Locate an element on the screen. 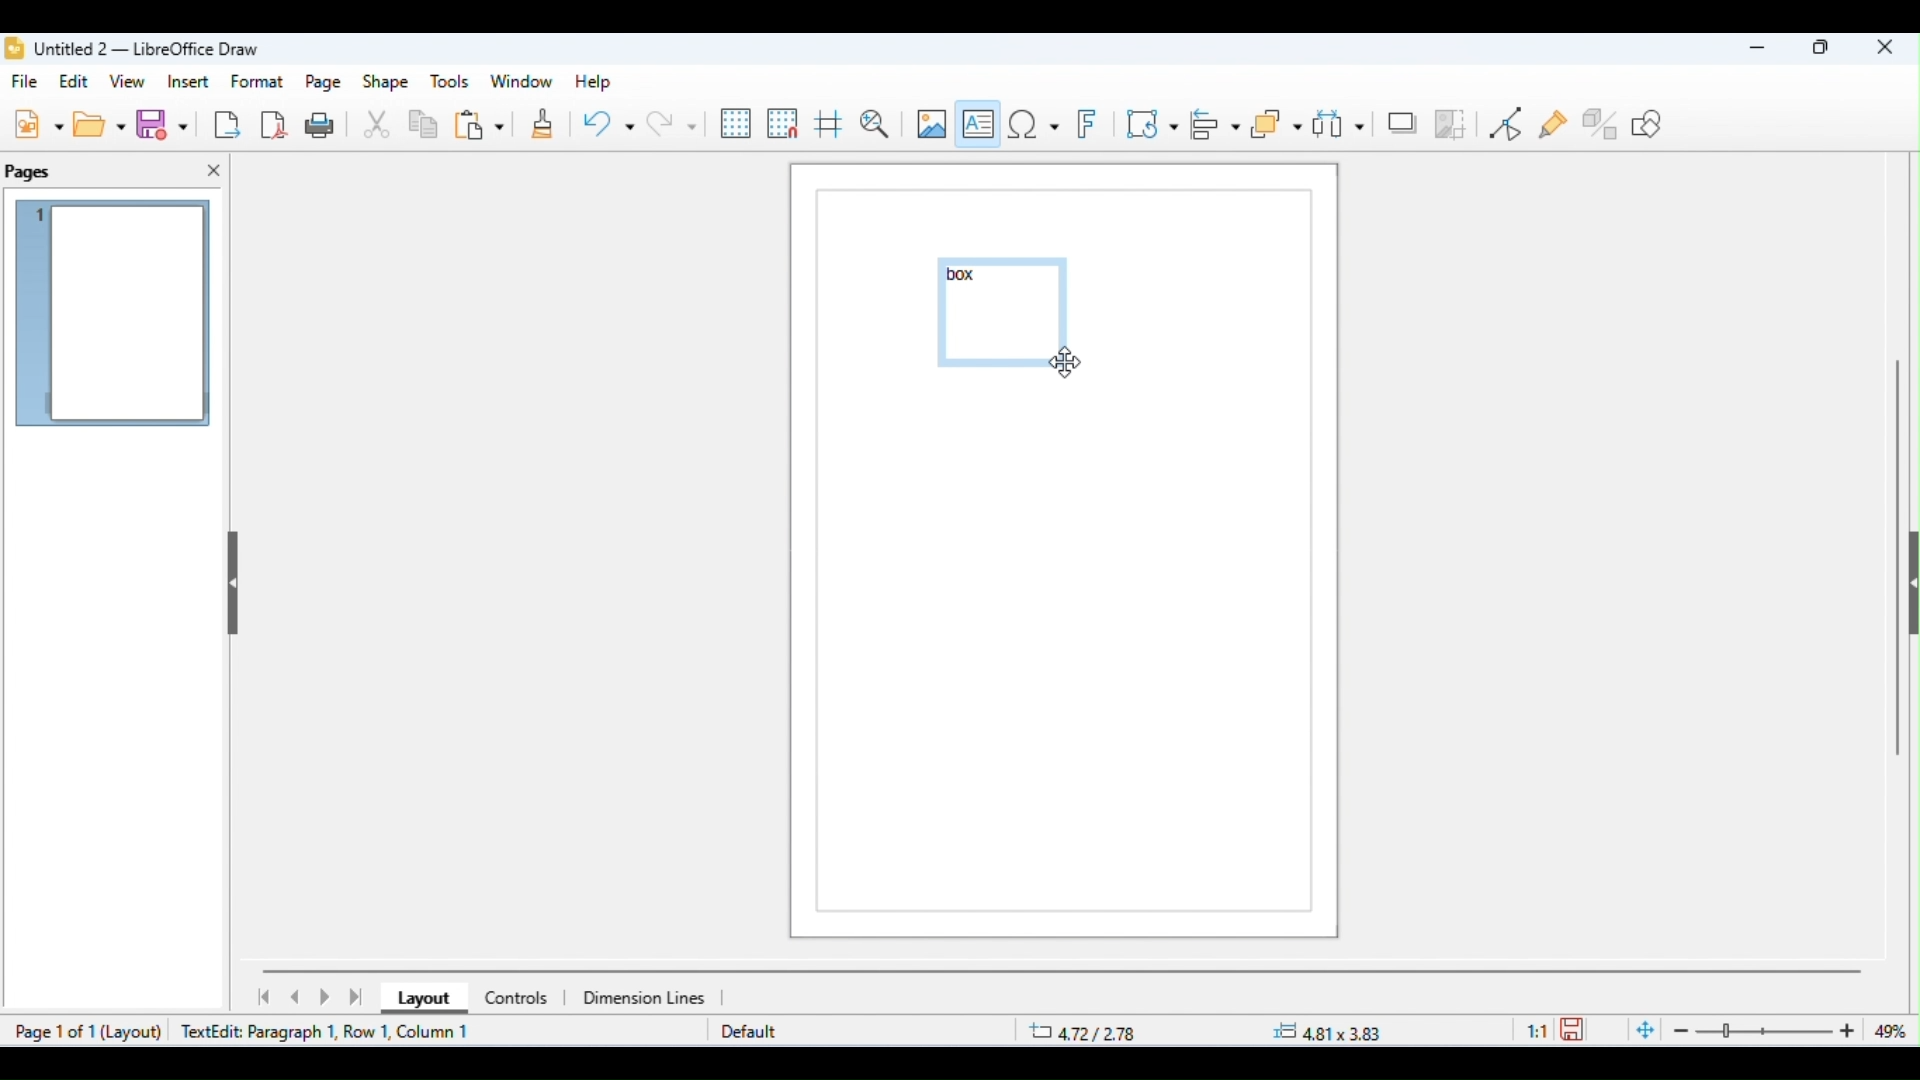 This screenshot has width=1920, height=1080. copy is located at coordinates (424, 127).